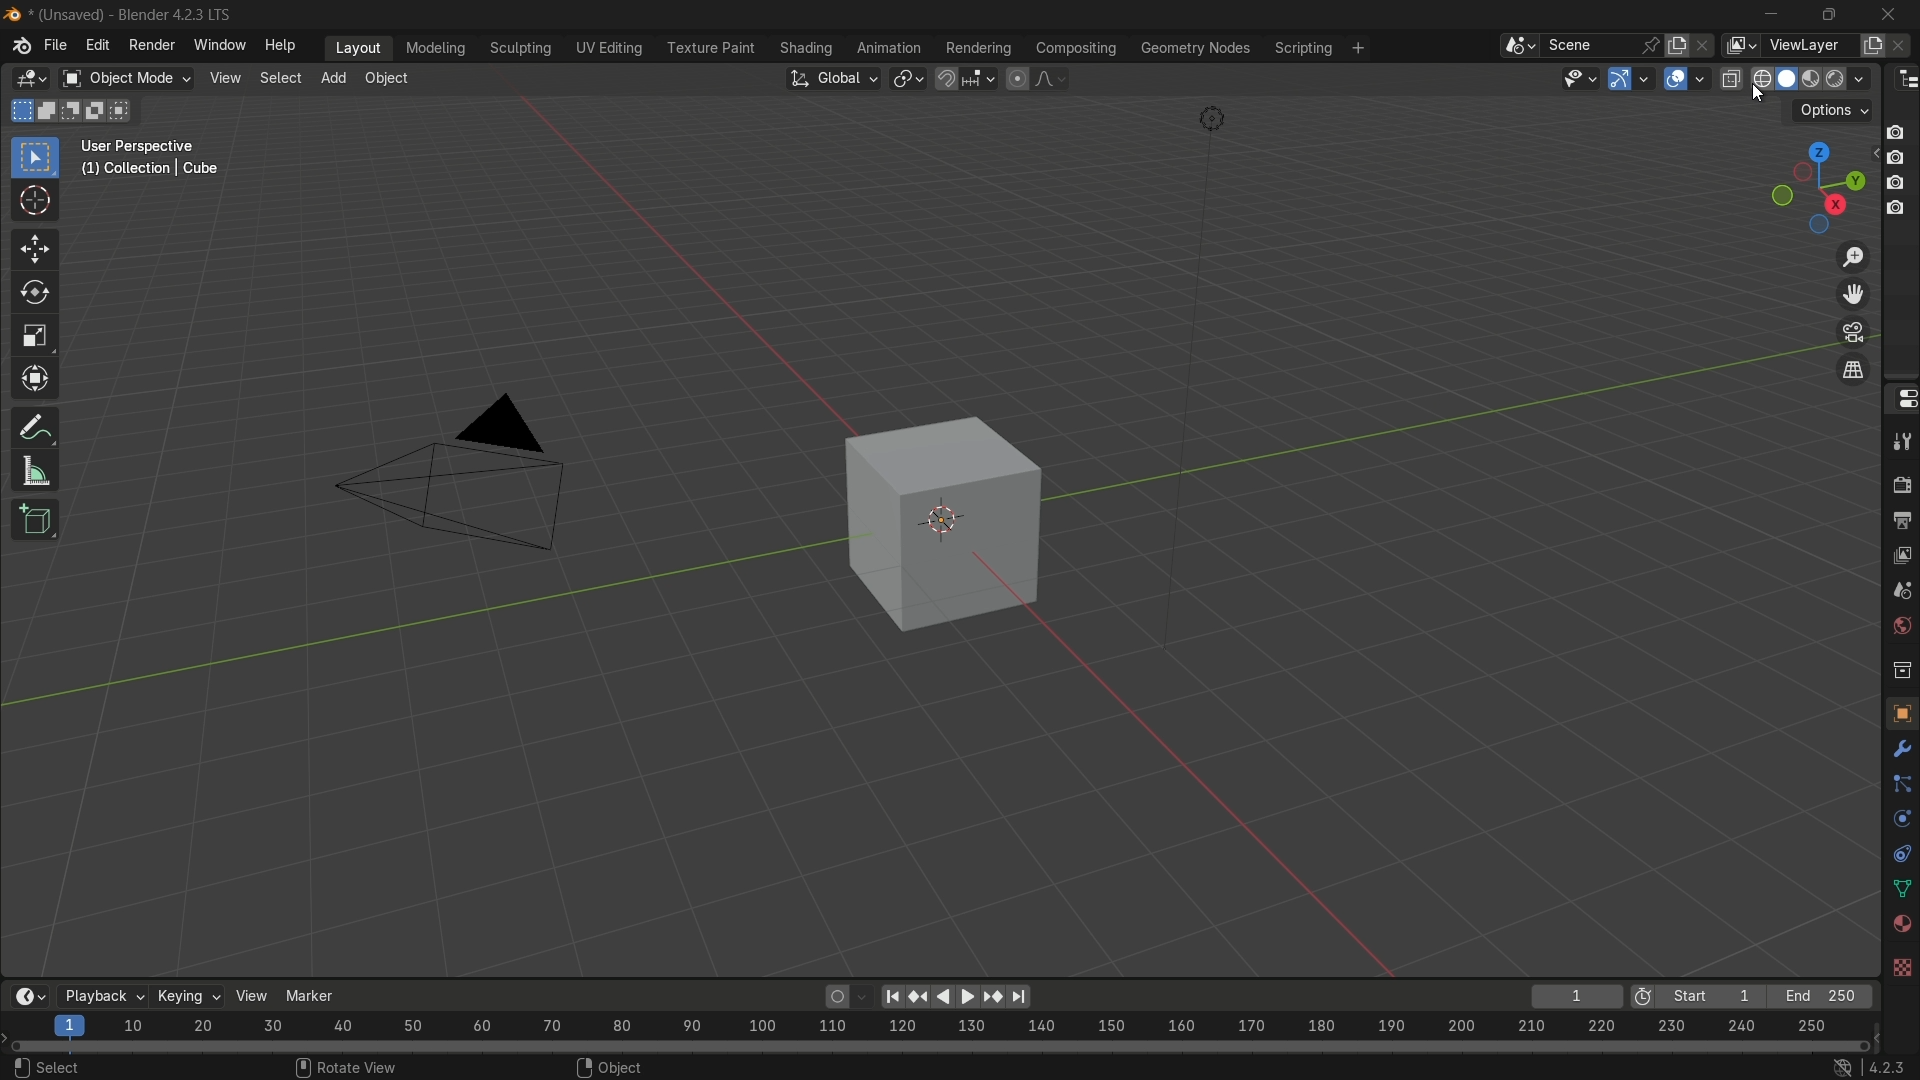 The image size is (1920, 1080). Describe the element at coordinates (1762, 12) in the screenshot. I see `minimize` at that location.